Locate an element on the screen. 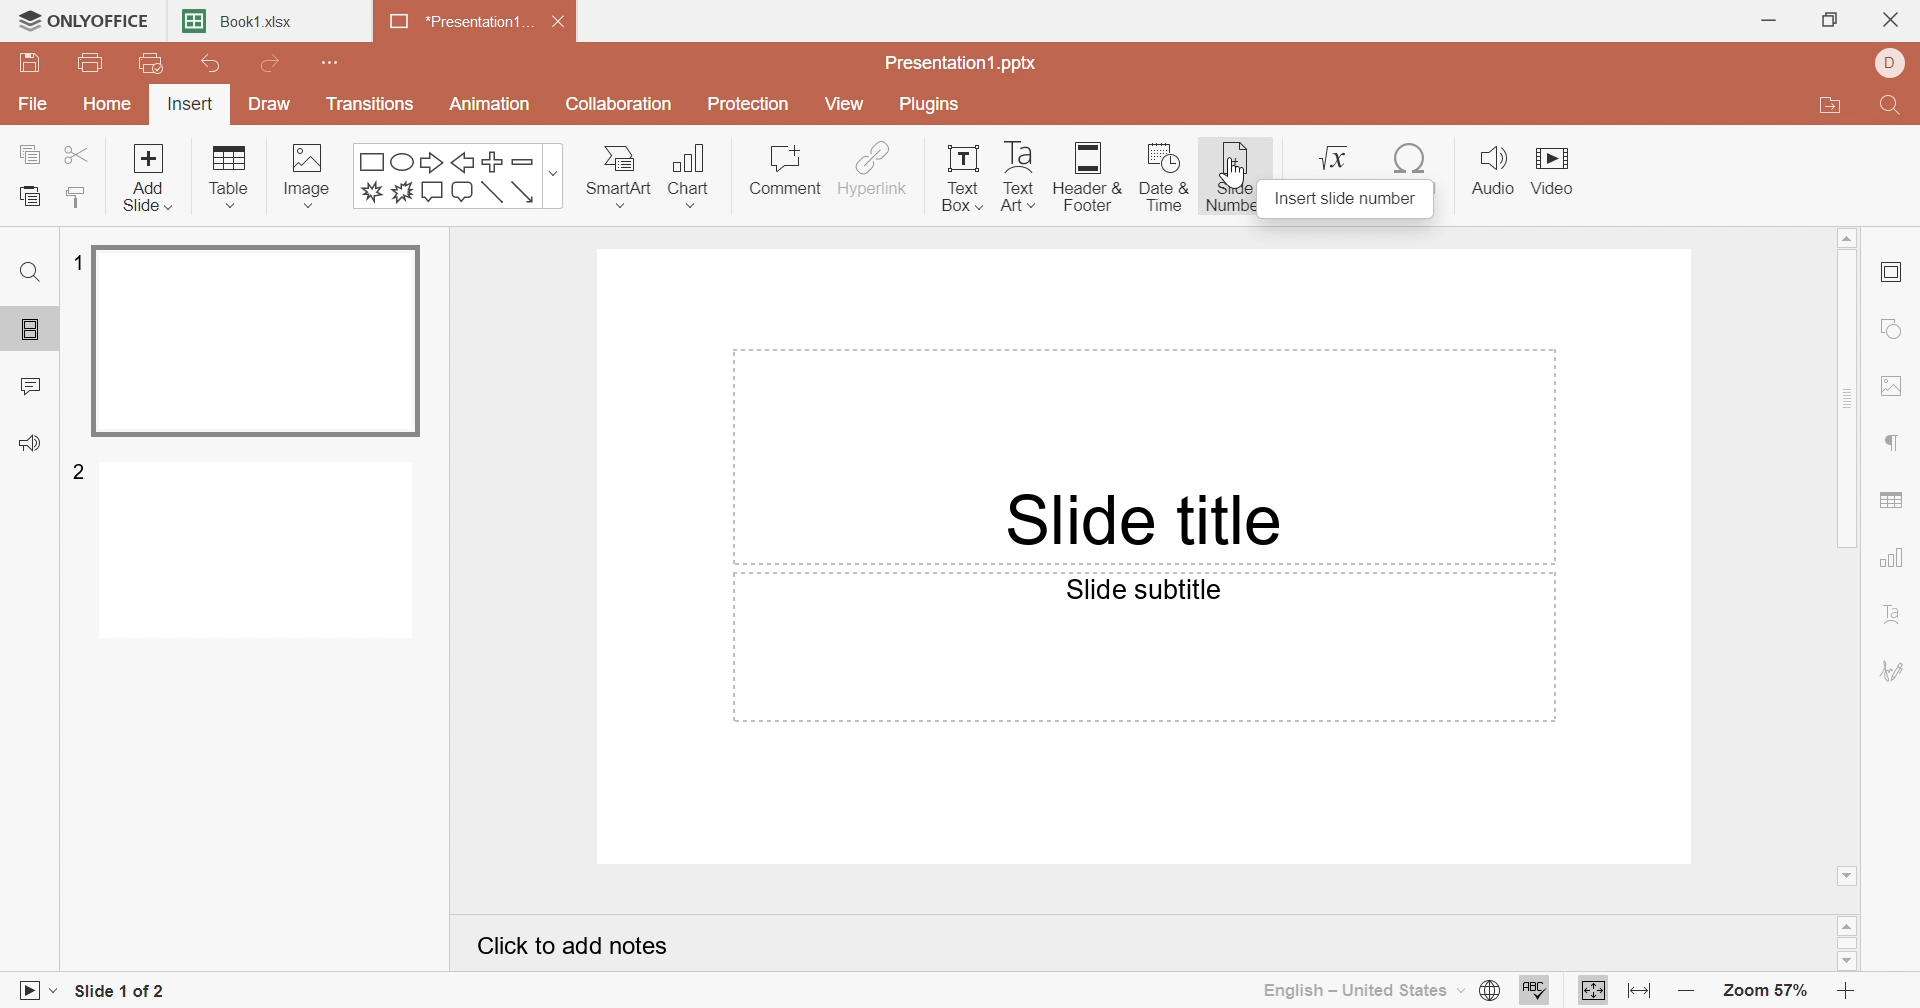 This screenshot has width=1920, height=1008. Check spelling is located at coordinates (1534, 993).